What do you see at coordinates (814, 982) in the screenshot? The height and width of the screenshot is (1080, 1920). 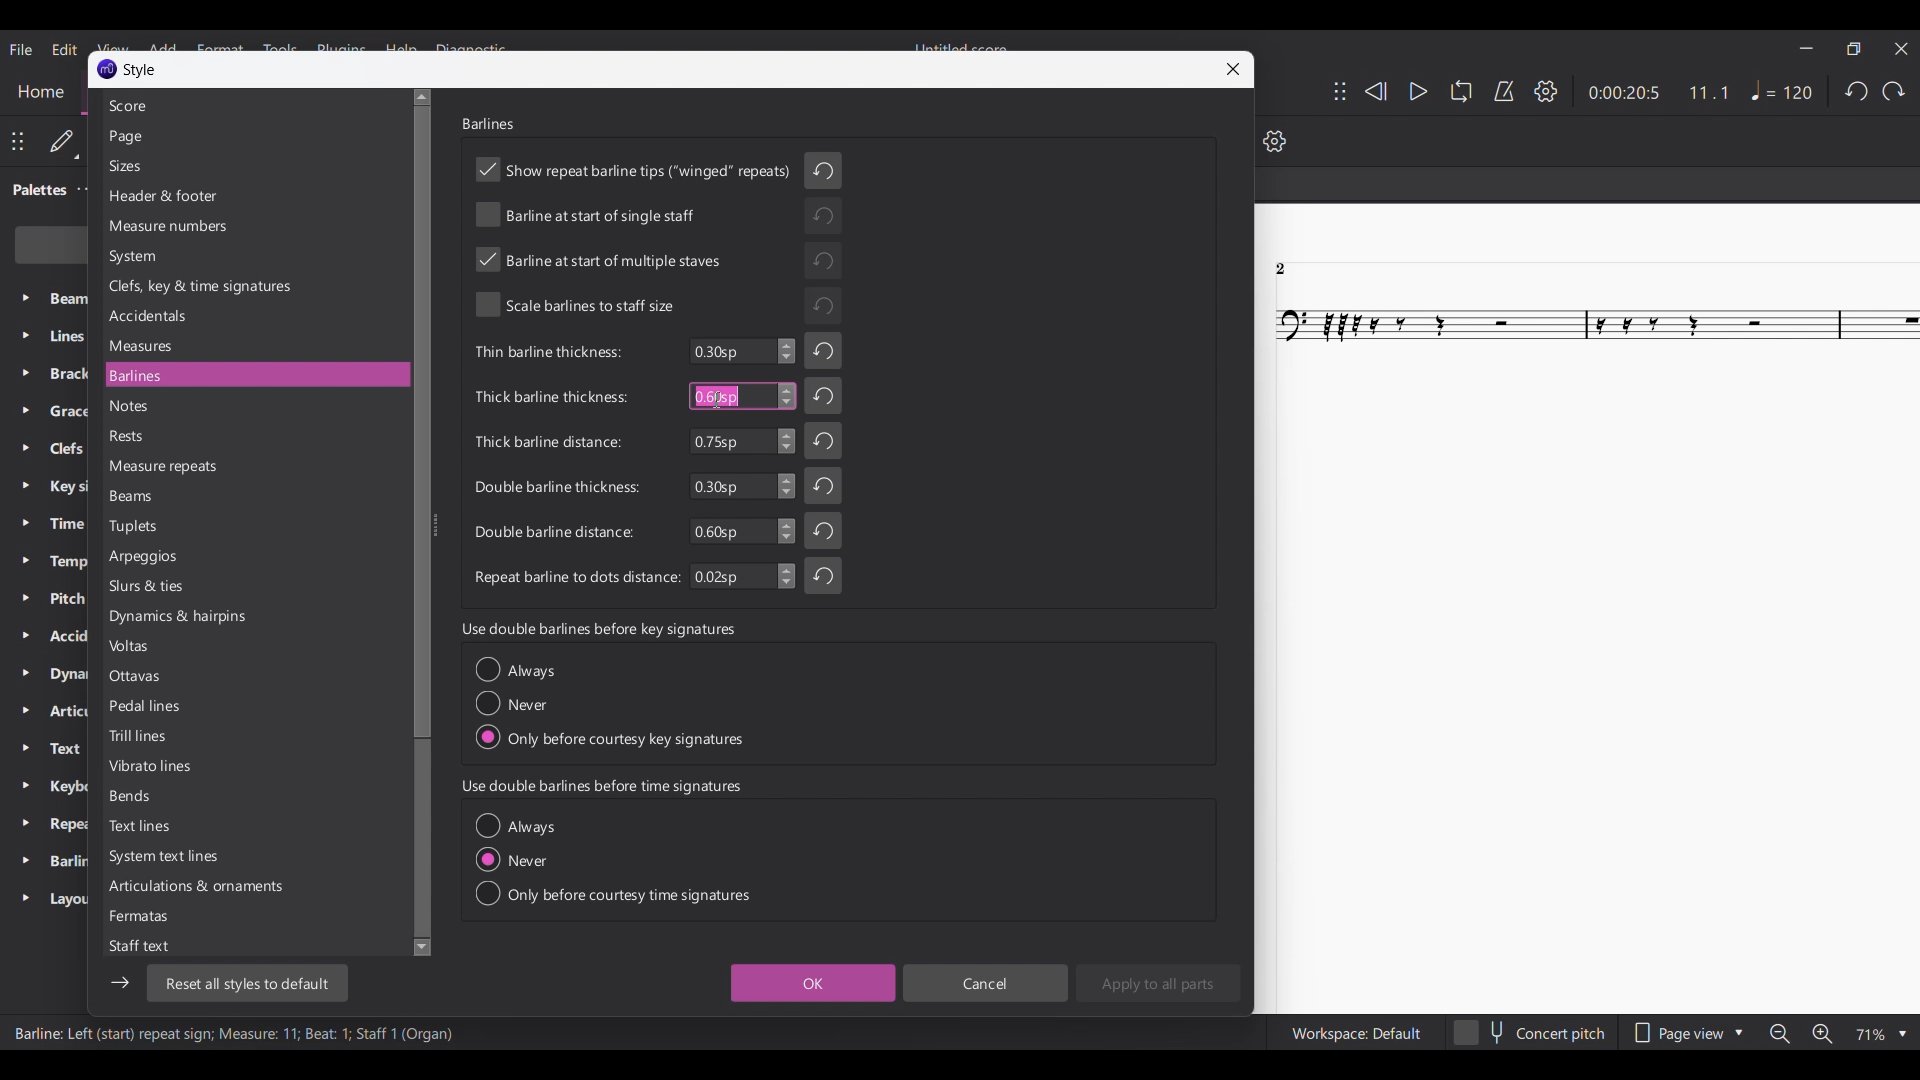 I see `OK` at bounding box center [814, 982].